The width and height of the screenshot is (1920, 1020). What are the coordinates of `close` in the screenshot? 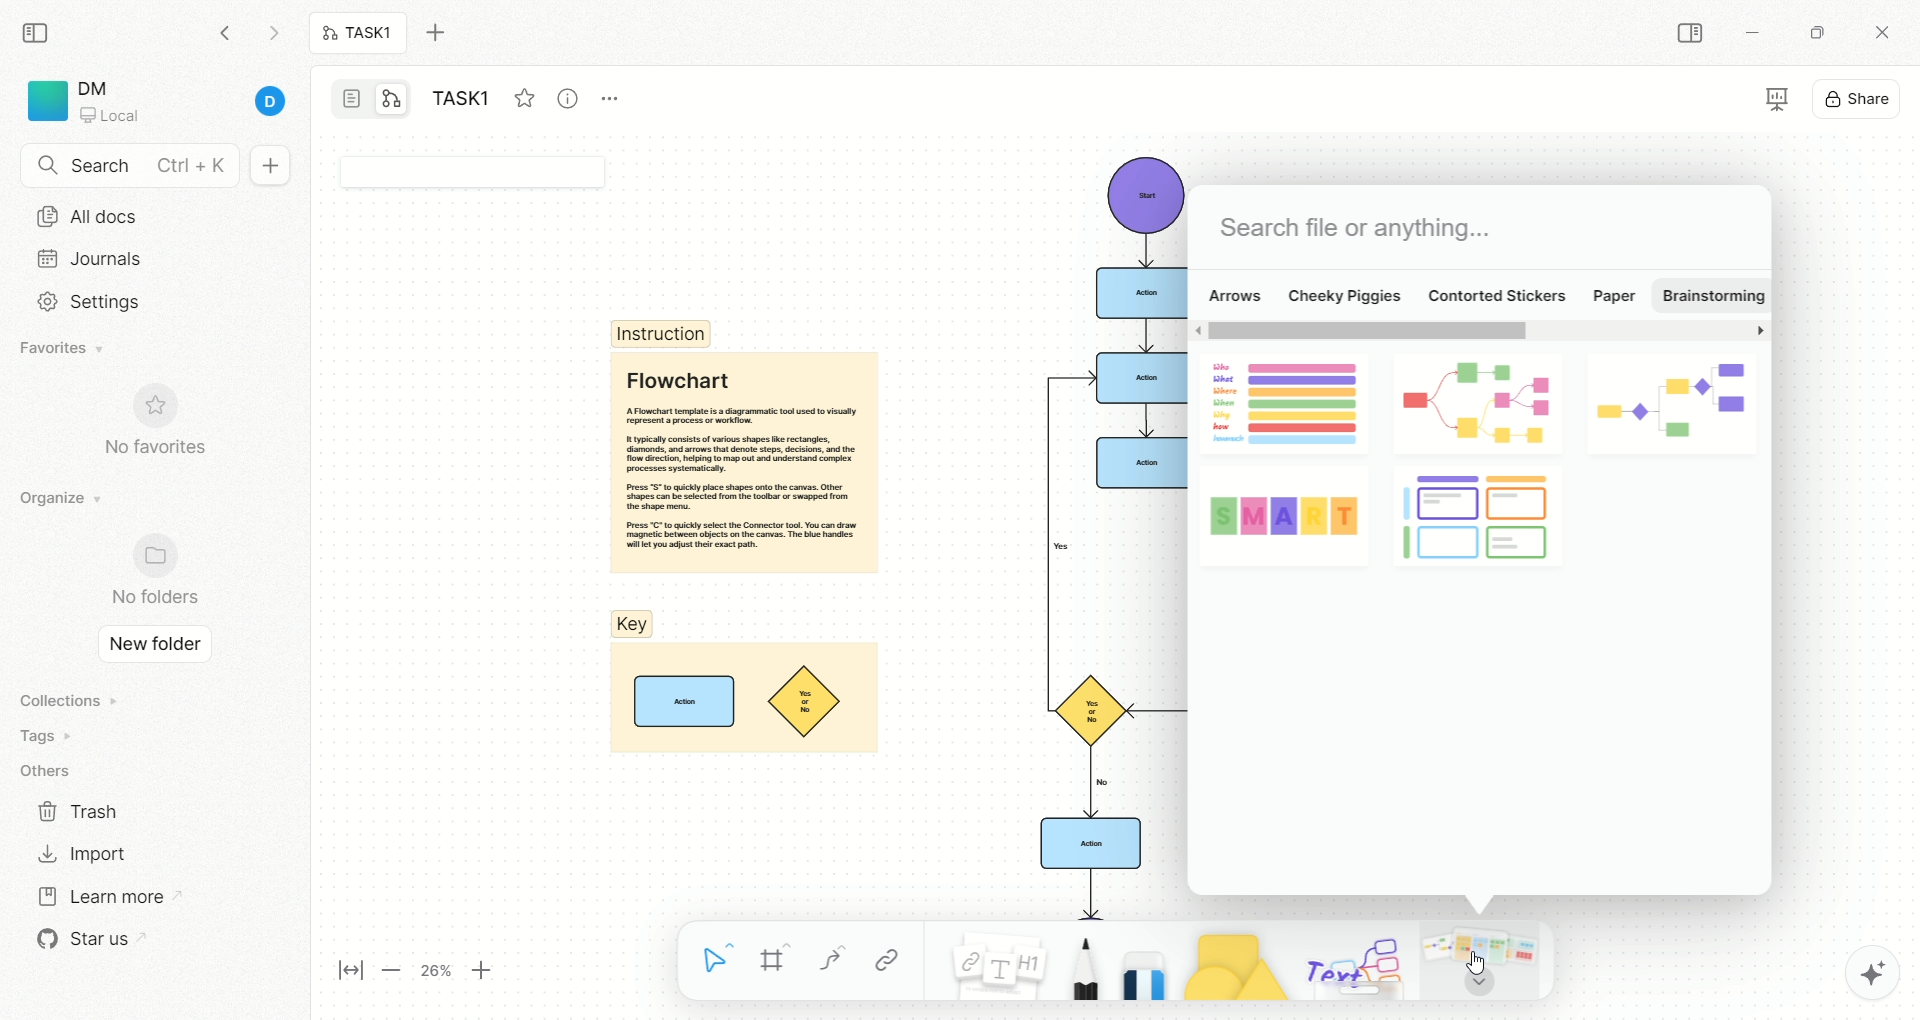 It's located at (1886, 35).